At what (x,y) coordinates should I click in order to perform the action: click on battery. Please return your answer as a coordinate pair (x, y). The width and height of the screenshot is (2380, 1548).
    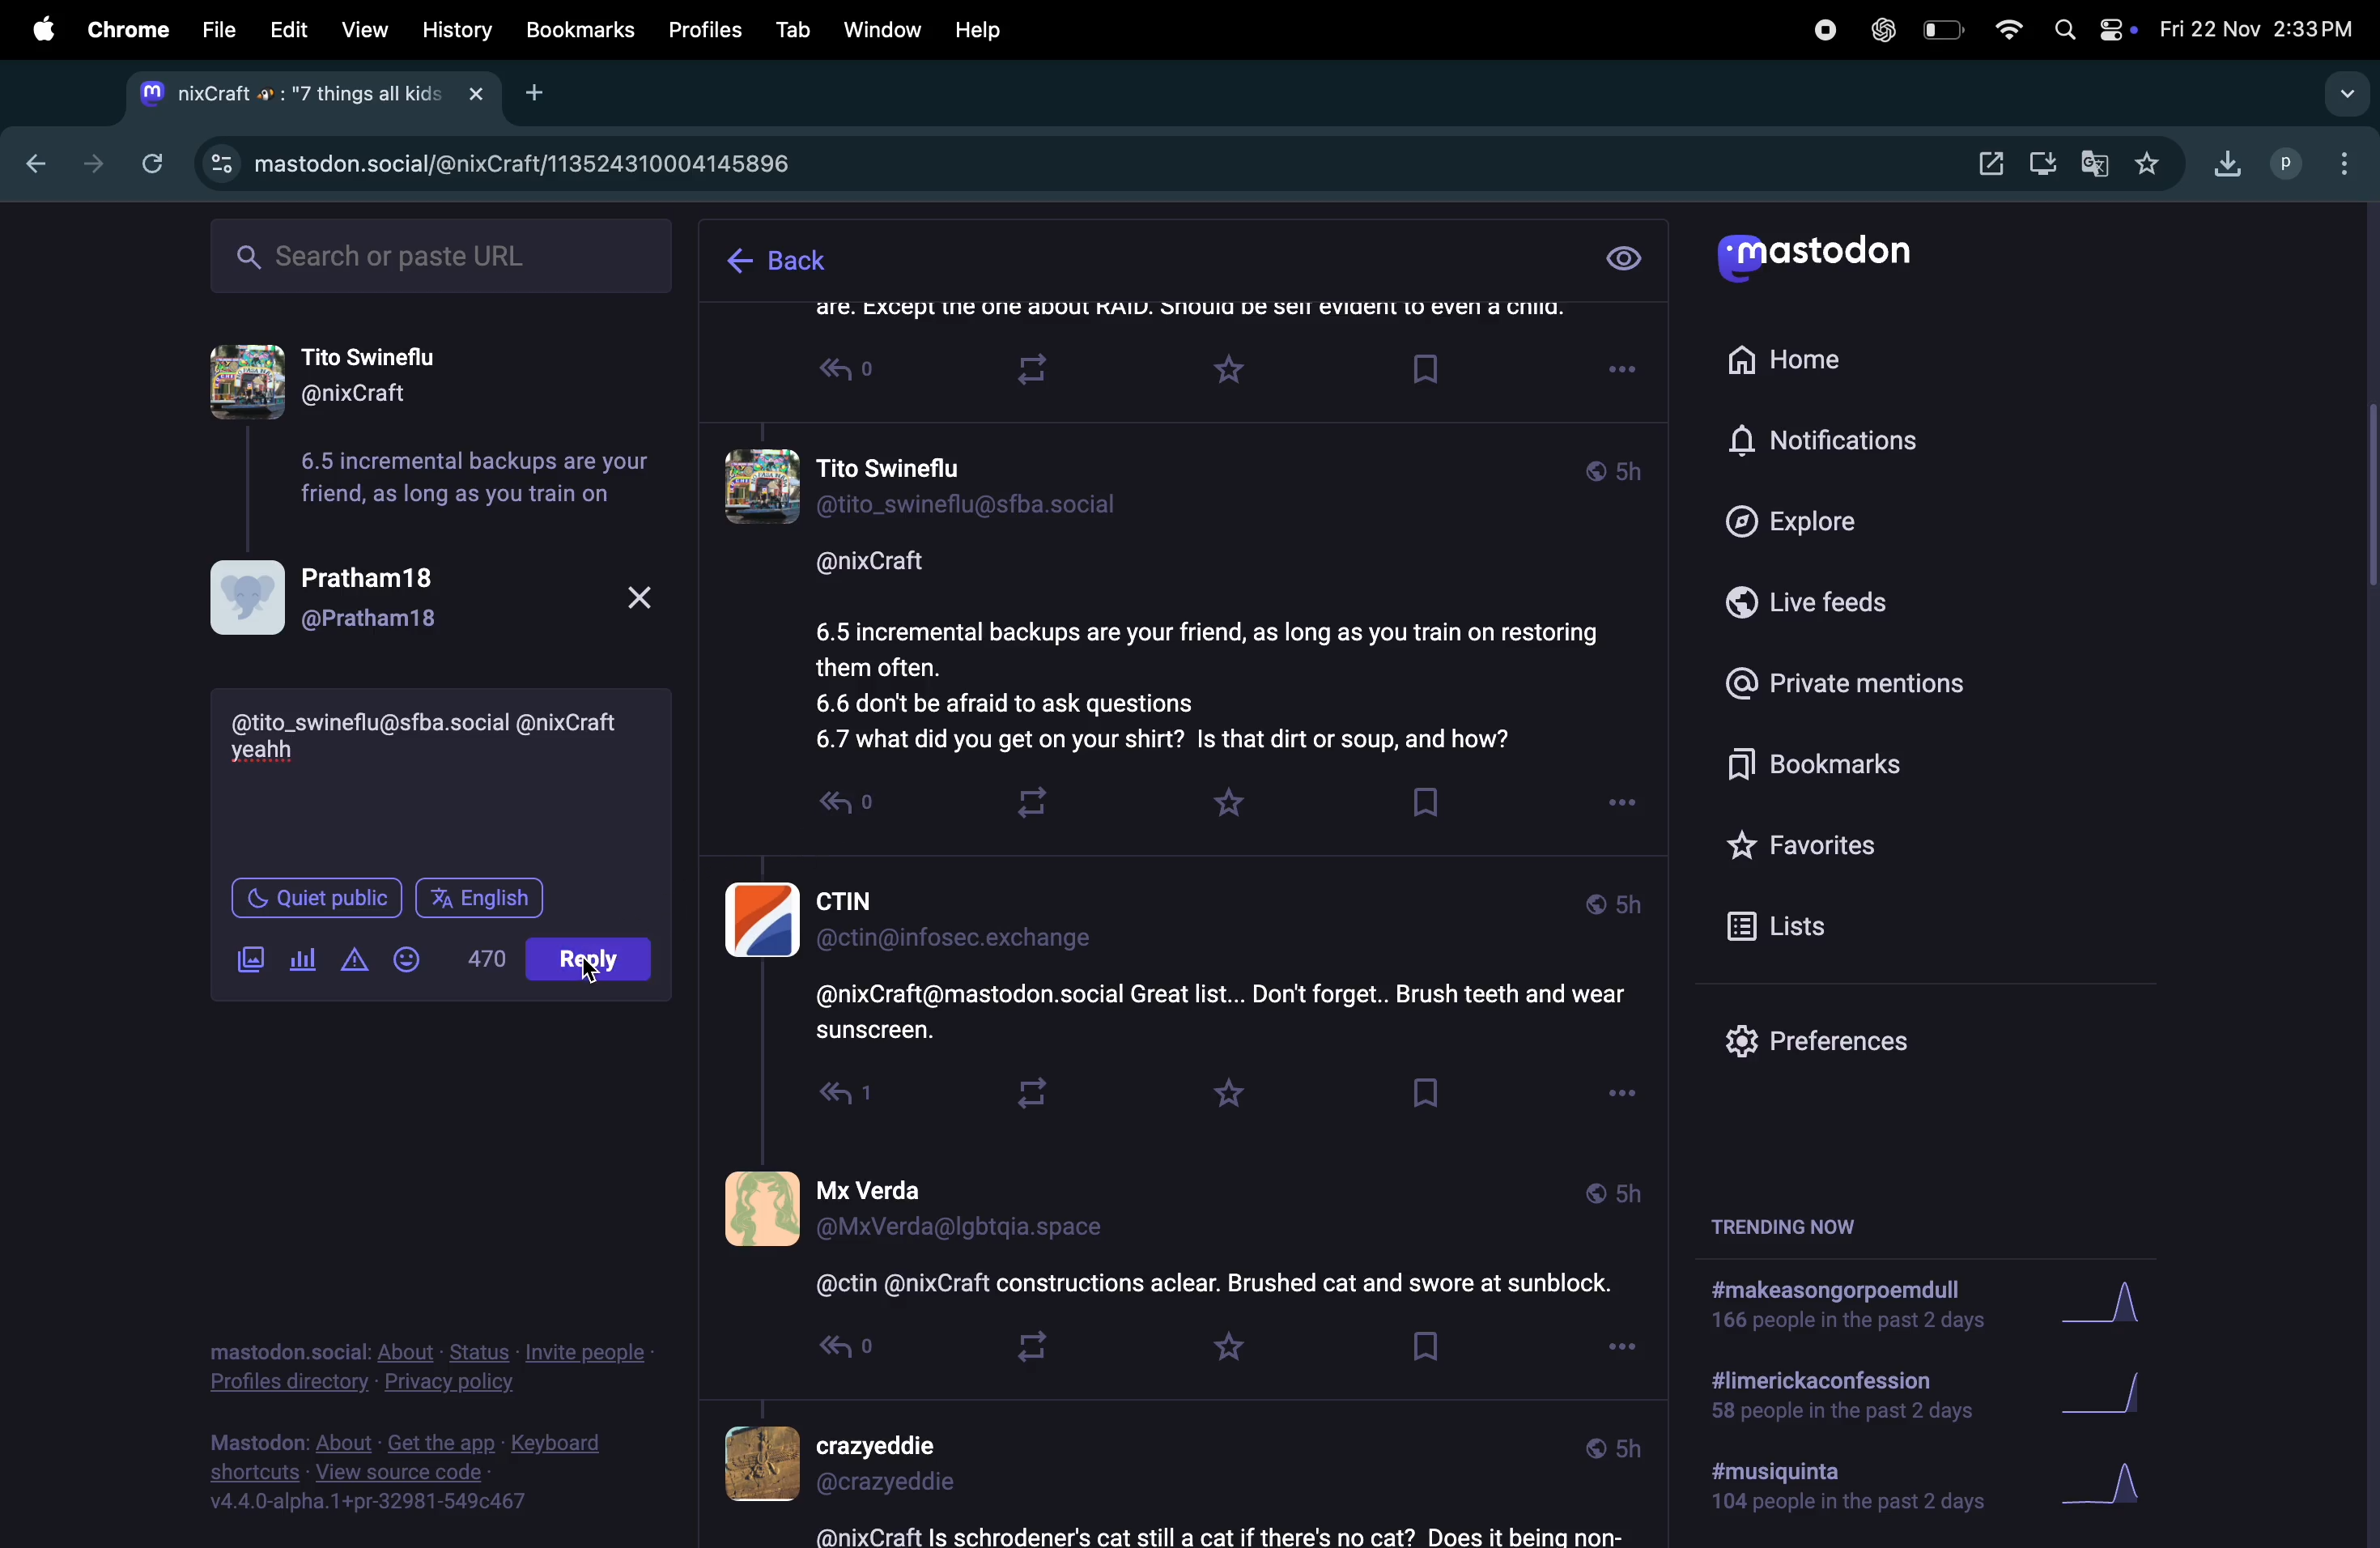
    Looking at the image, I should click on (1946, 30).